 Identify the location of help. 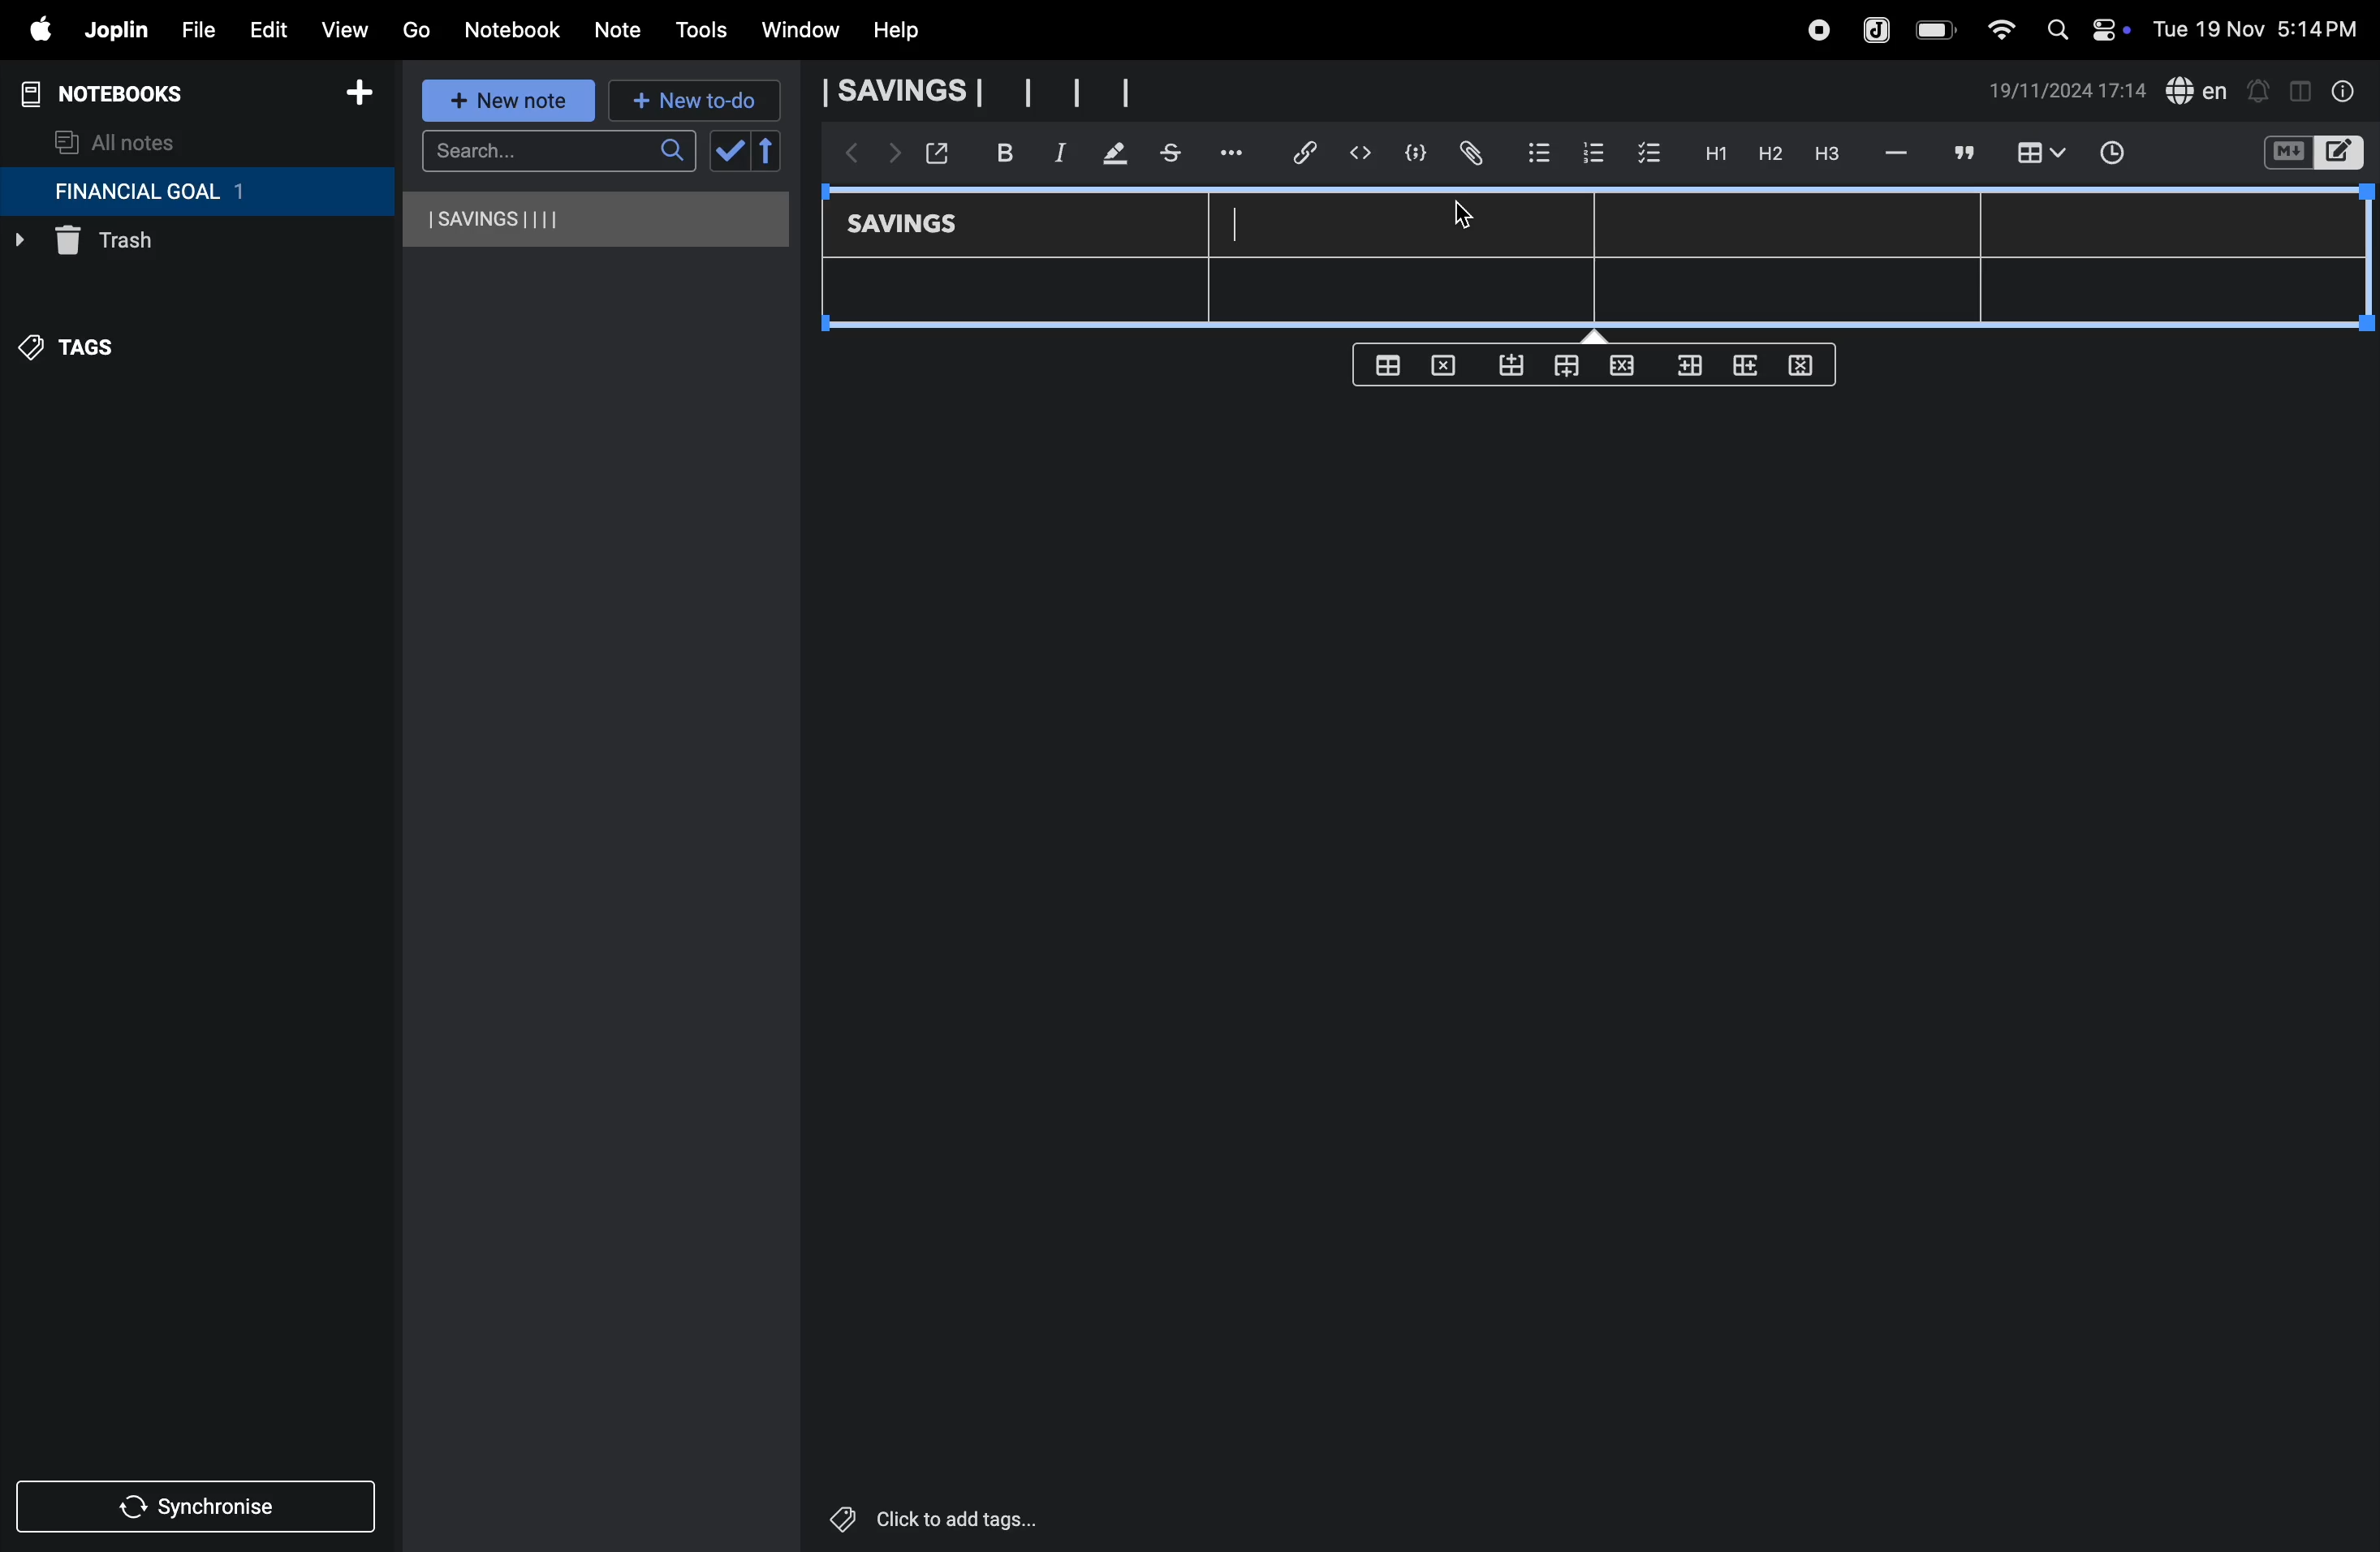
(911, 31).